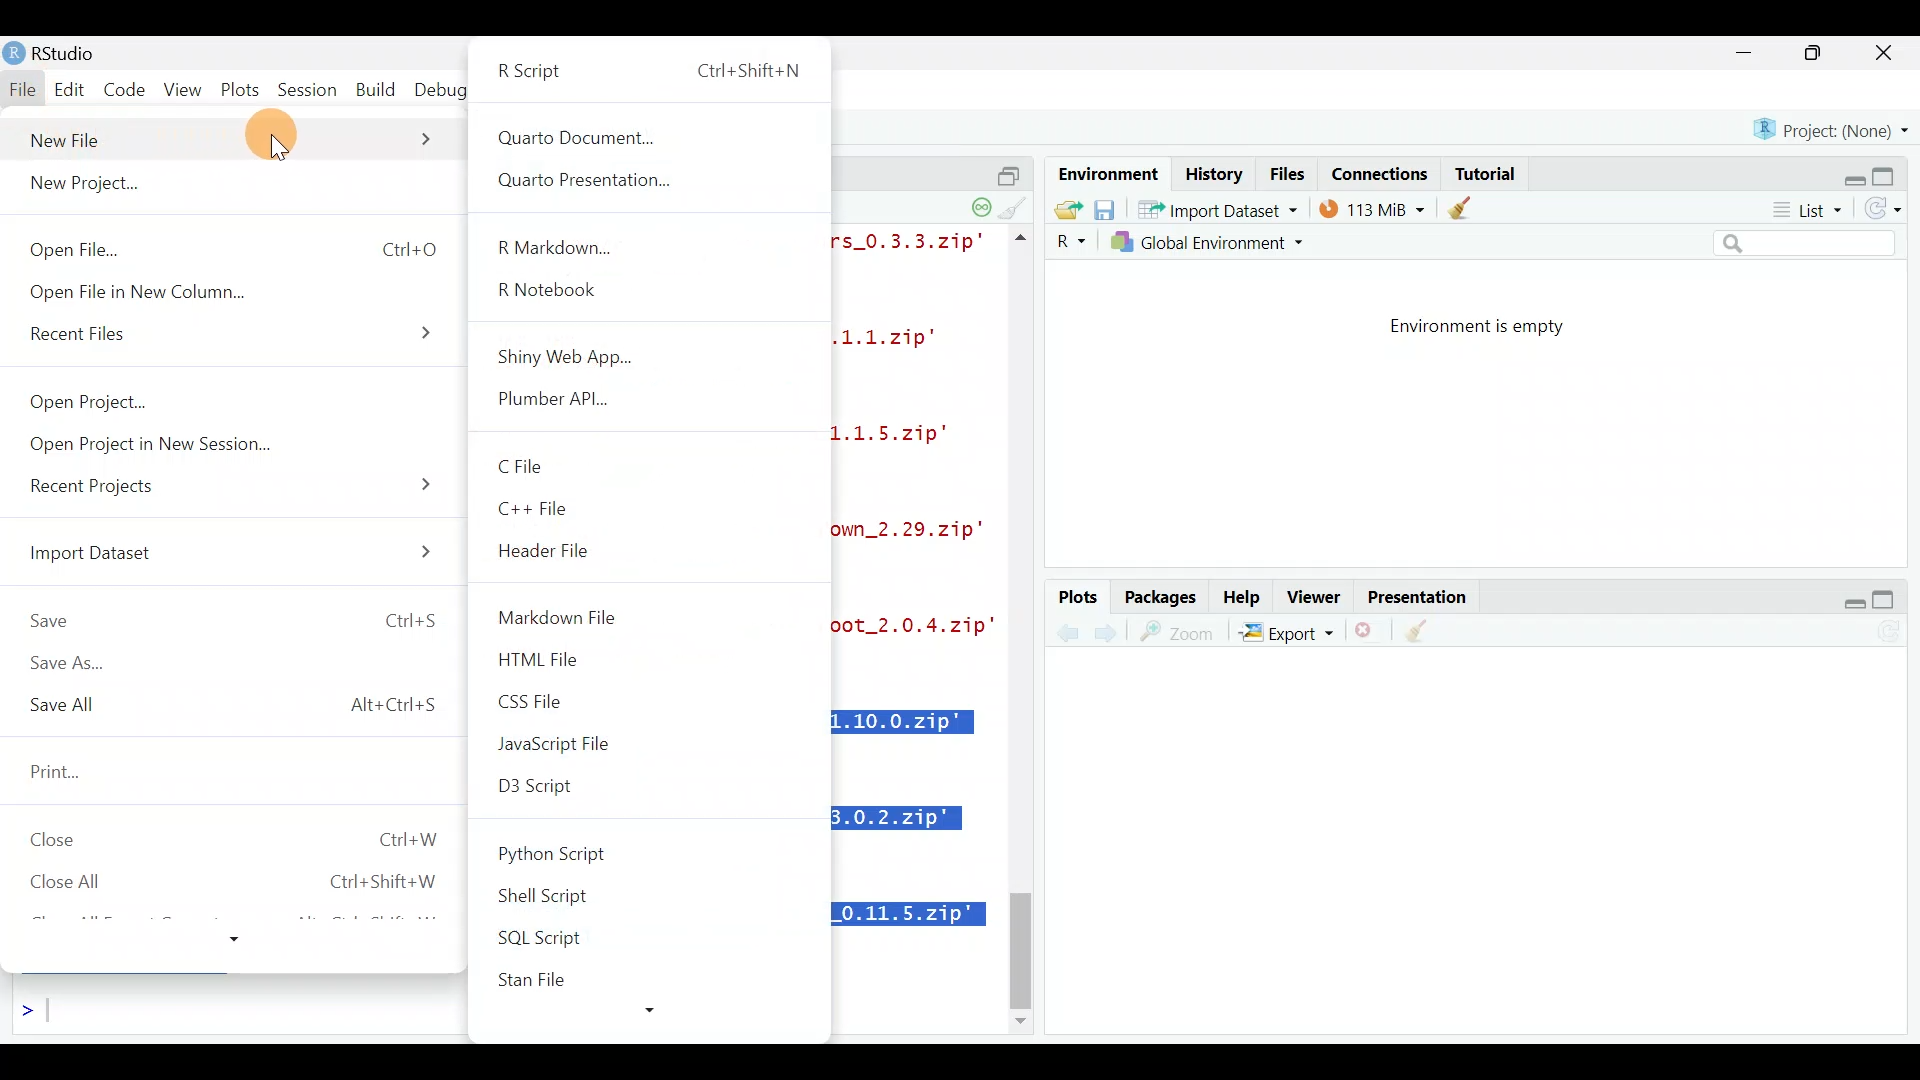  I want to click on Save All Alt+Ctrl+S, so click(239, 706).